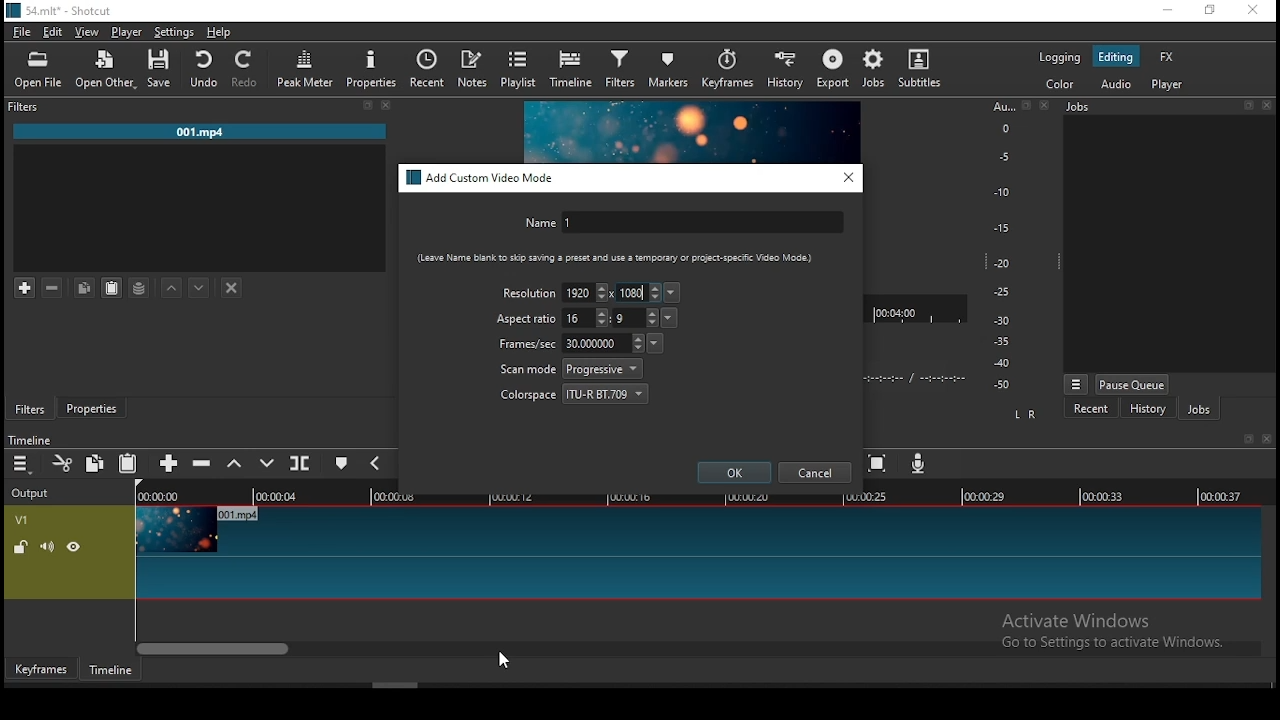  What do you see at coordinates (1000, 192) in the screenshot?
I see `-10` at bounding box center [1000, 192].